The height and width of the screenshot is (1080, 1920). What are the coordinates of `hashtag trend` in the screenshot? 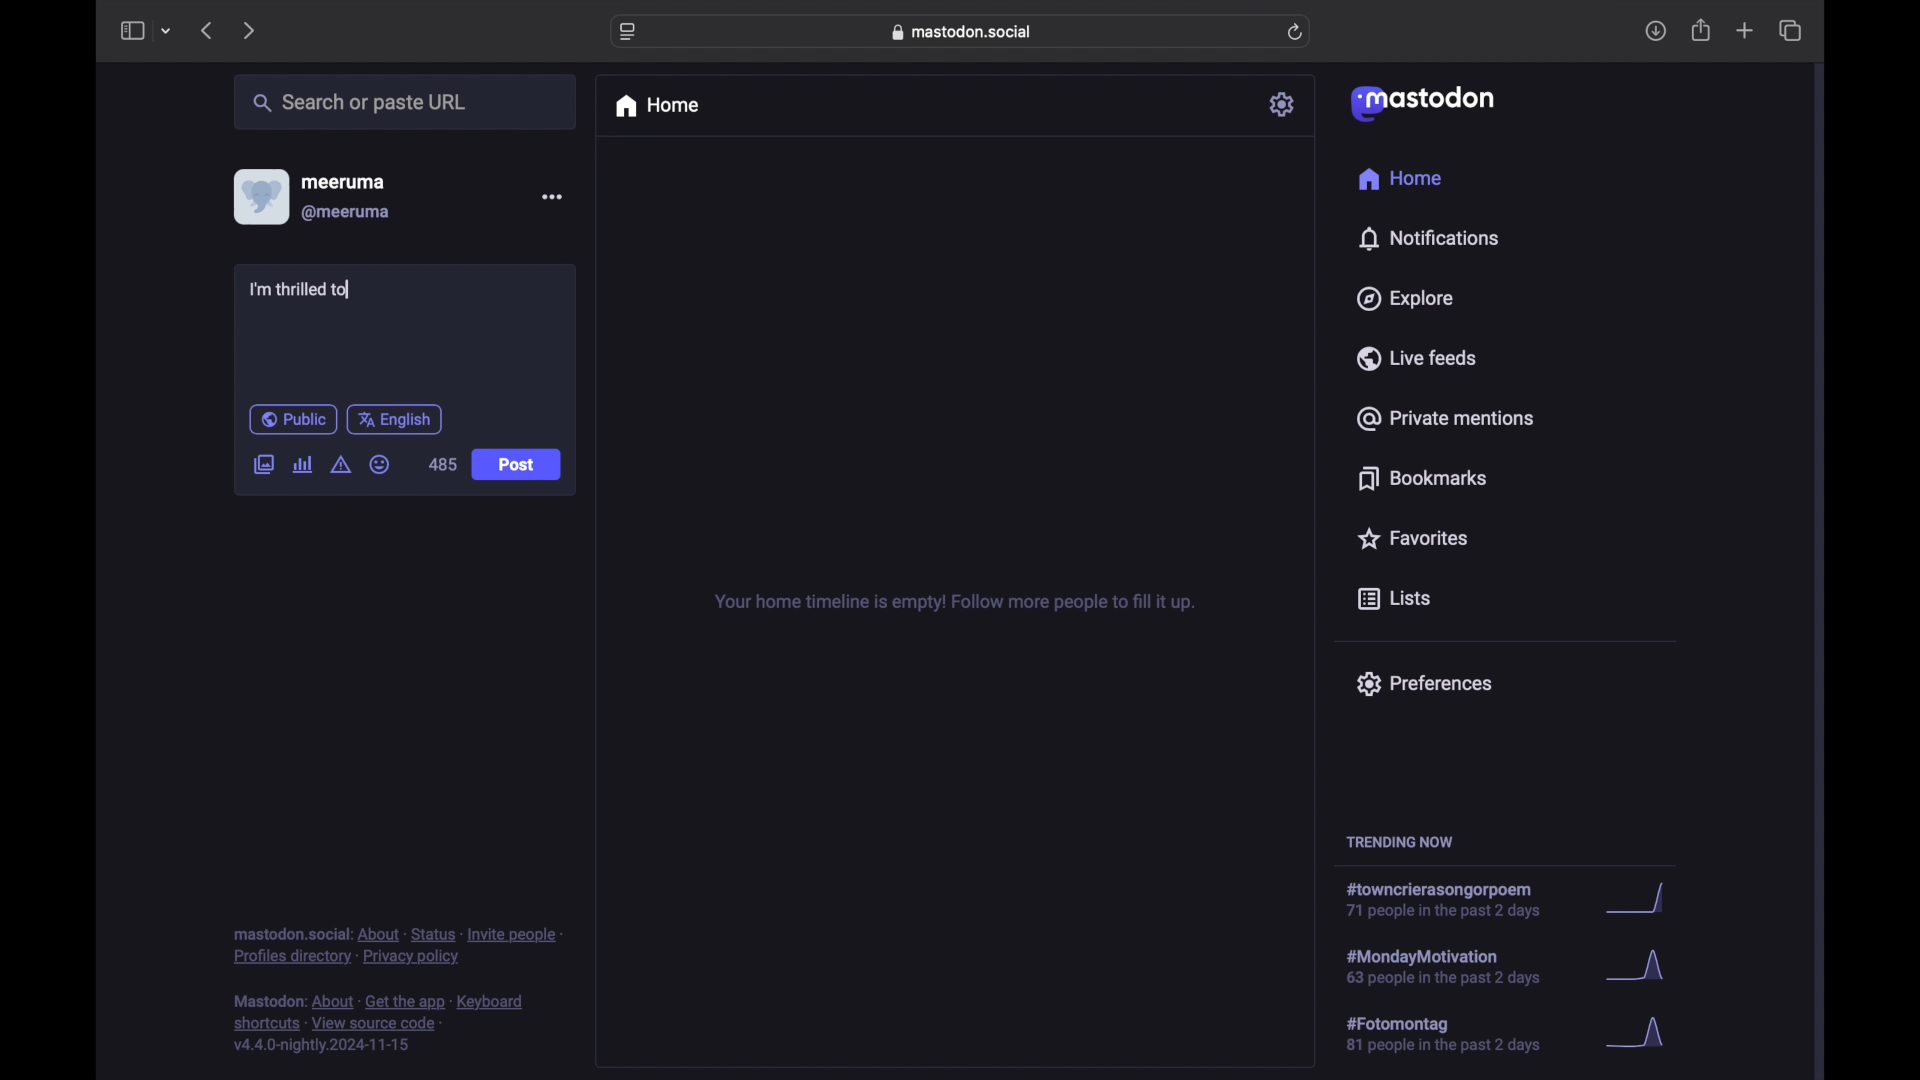 It's located at (1457, 1032).